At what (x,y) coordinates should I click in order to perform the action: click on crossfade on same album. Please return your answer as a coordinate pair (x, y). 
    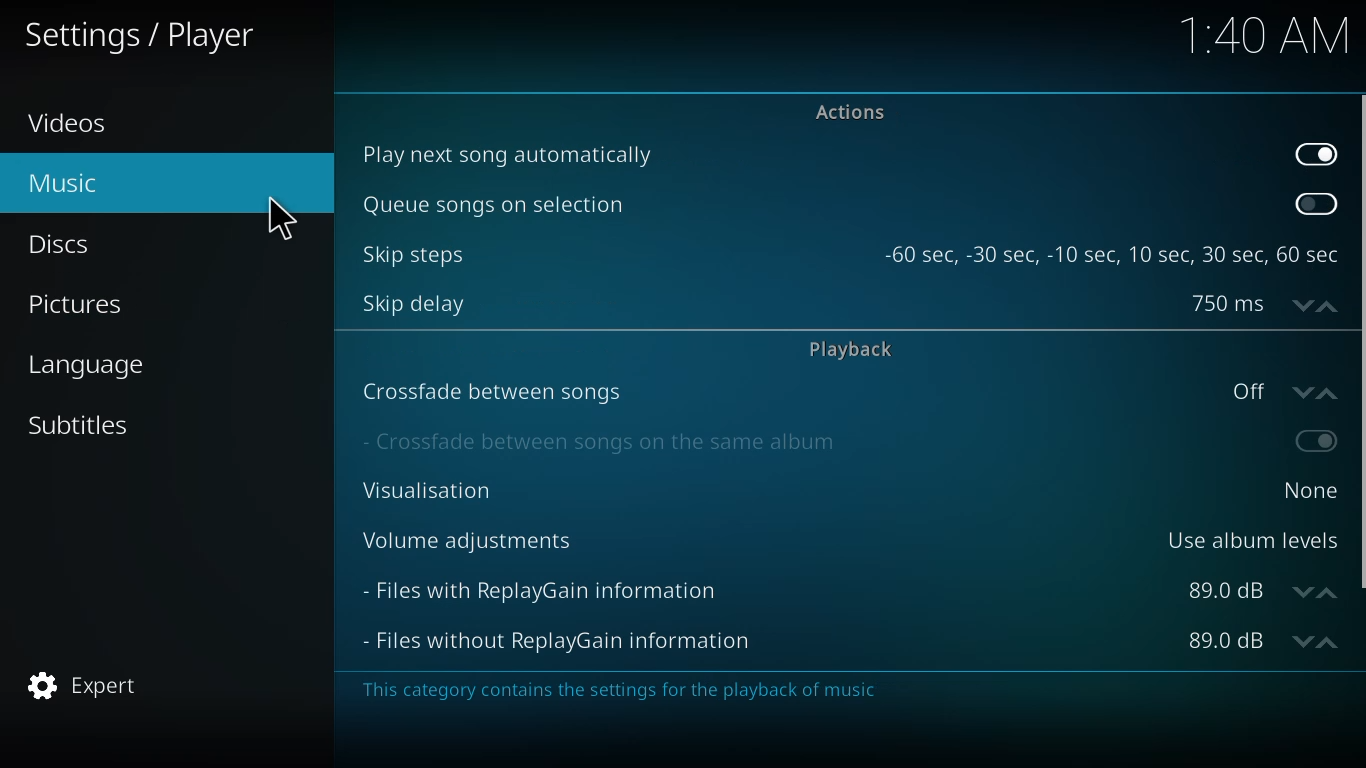
    Looking at the image, I should click on (603, 441).